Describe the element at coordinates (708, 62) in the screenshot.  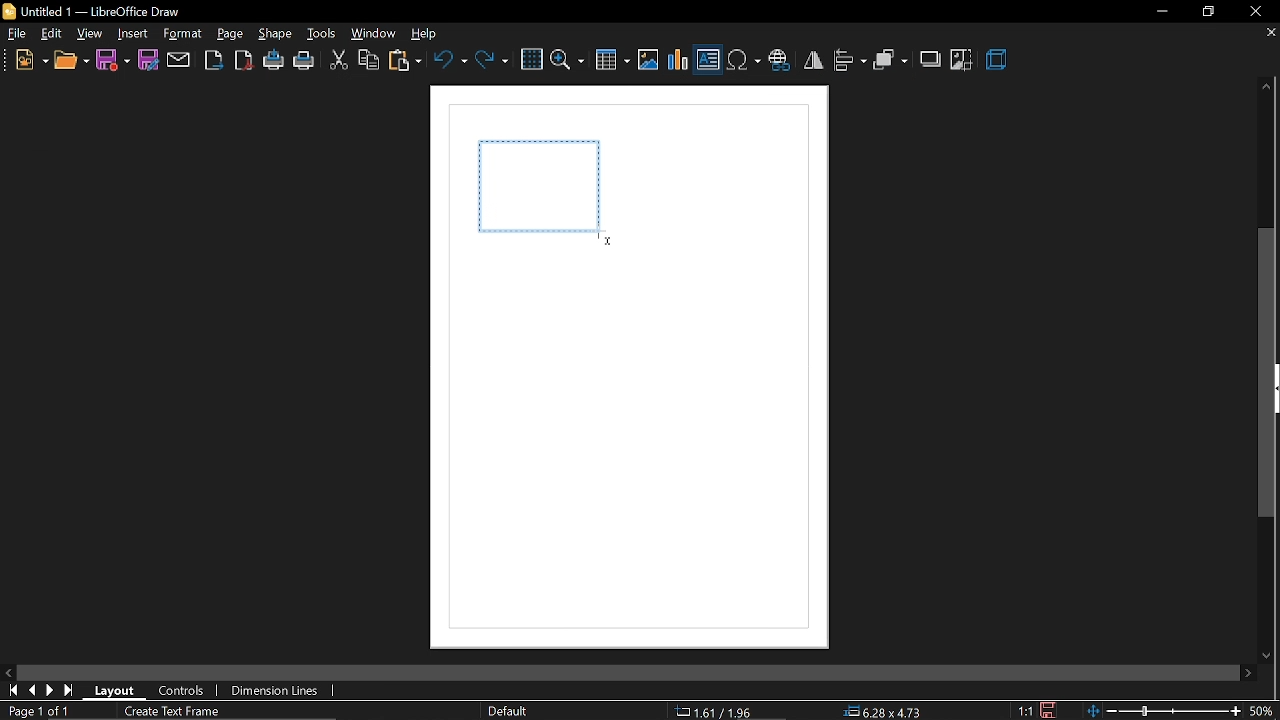
I see `insert text` at that location.